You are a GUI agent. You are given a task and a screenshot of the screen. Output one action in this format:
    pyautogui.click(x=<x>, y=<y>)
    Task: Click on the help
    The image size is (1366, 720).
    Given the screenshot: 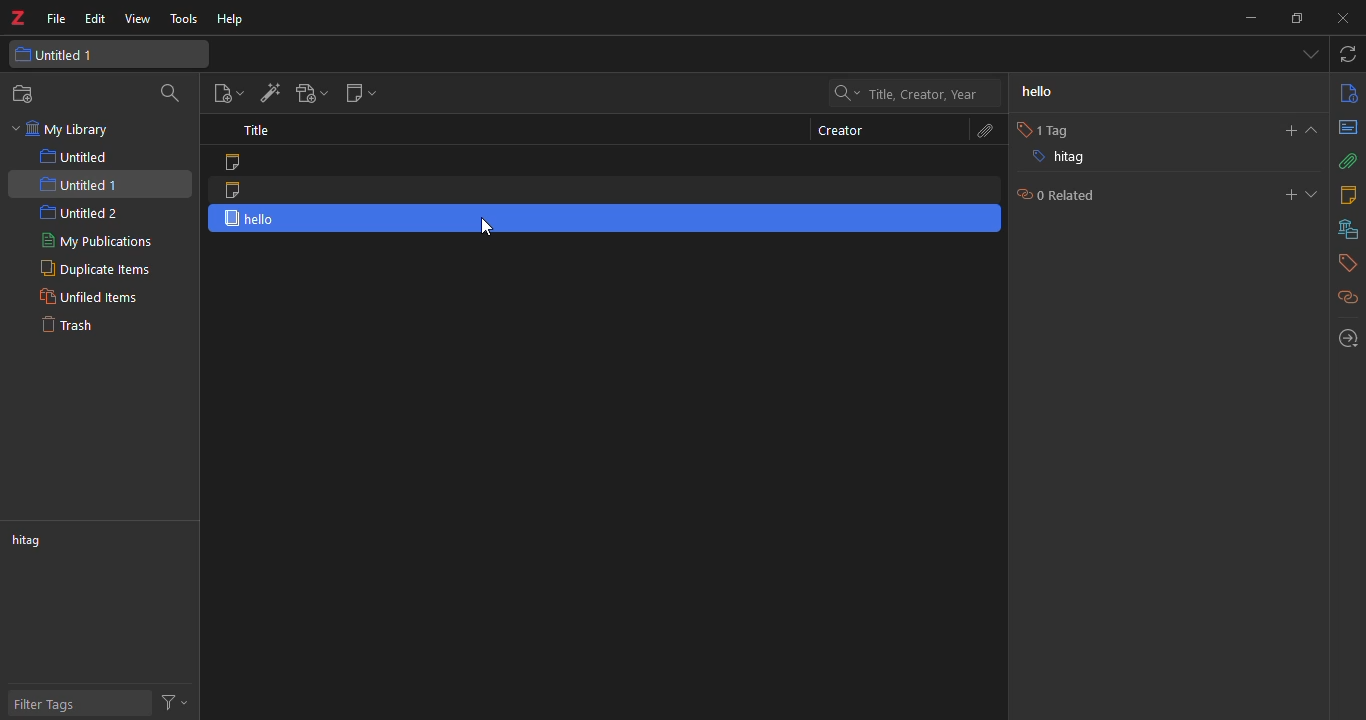 What is the action you would take?
    pyautogui.click(x=229, y=21)
    